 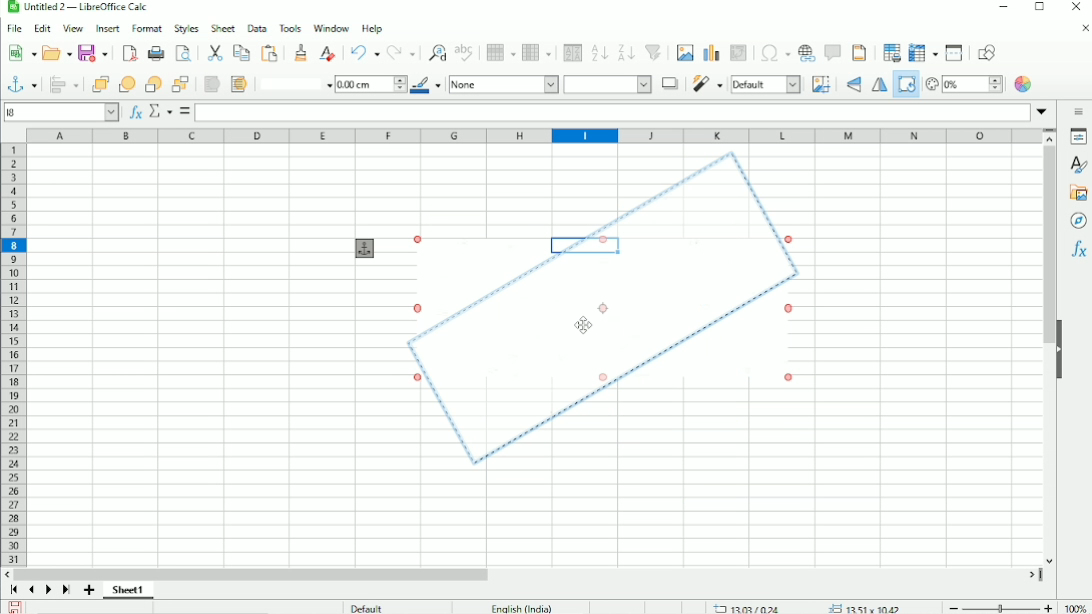 What do you see at coordinates (72, 28) in the screenshot?
I see `View` at bounding box center [72, 28].